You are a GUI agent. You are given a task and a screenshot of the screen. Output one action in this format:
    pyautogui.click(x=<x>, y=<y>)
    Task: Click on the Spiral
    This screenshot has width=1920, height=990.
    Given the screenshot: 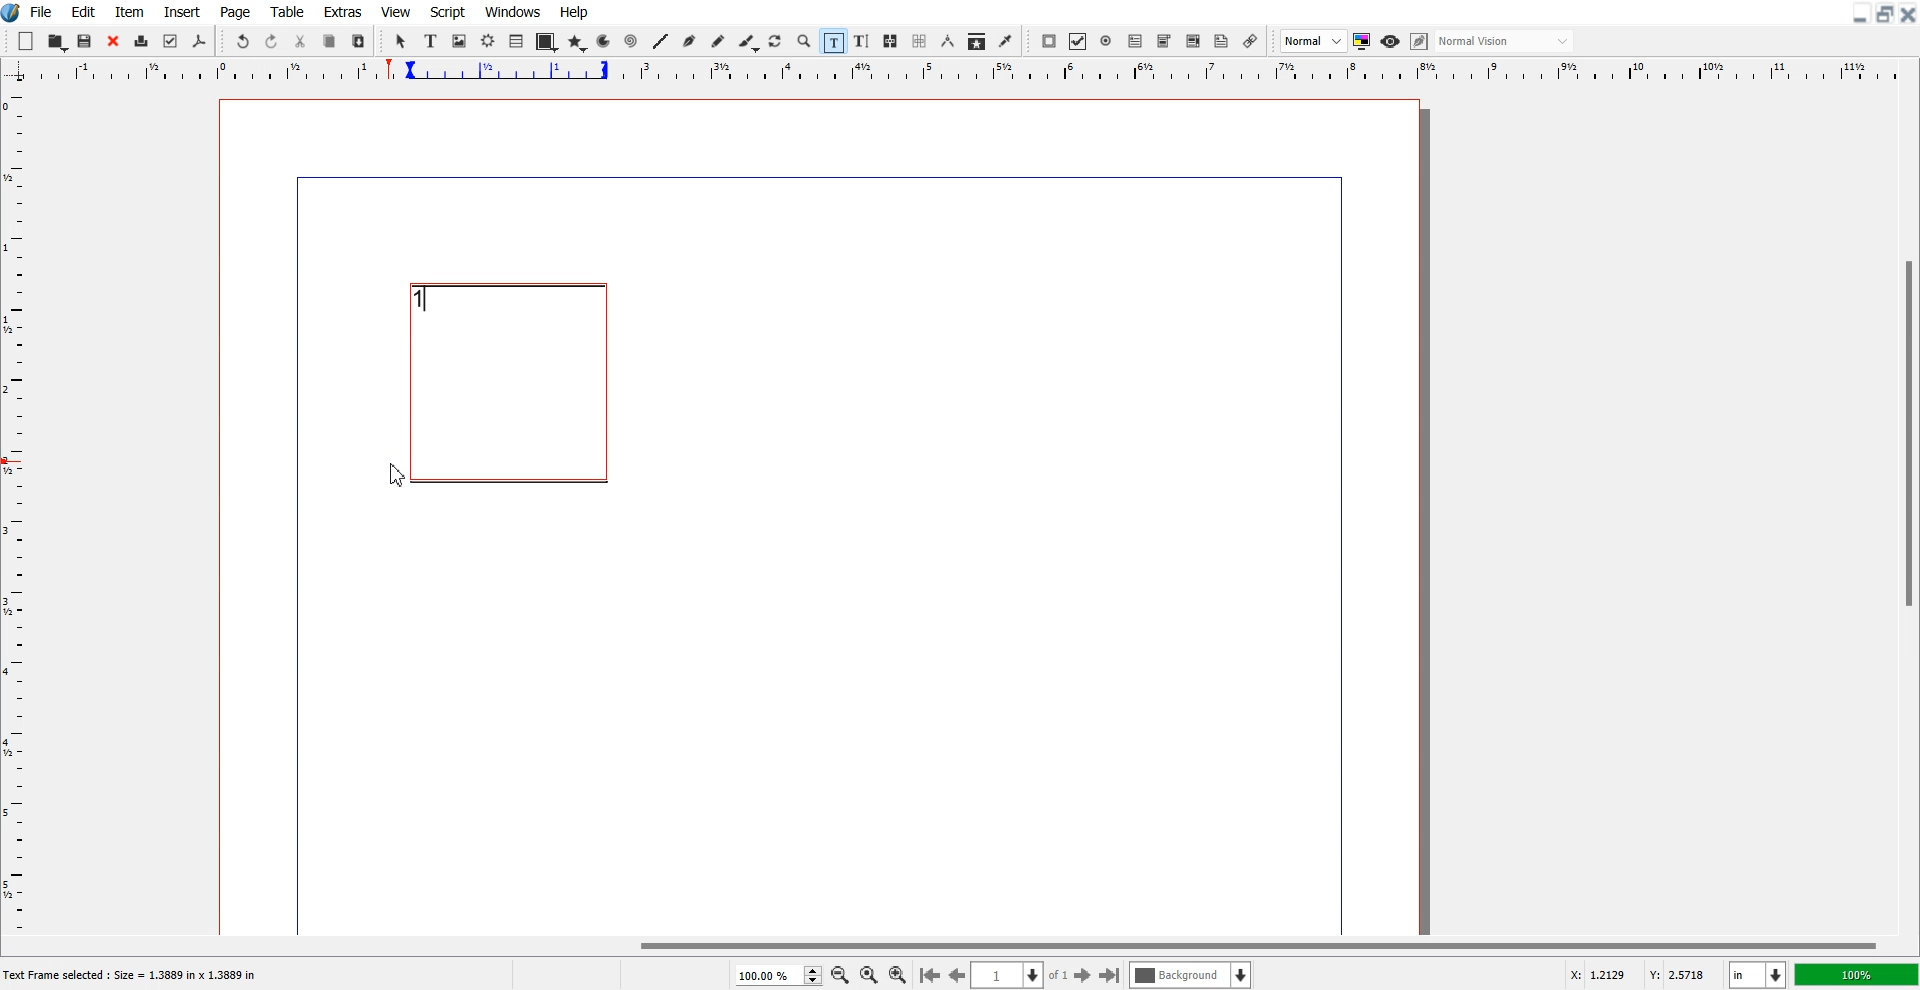 What is the action you would take?
    pyautogui.click(x=630, y=42)
    